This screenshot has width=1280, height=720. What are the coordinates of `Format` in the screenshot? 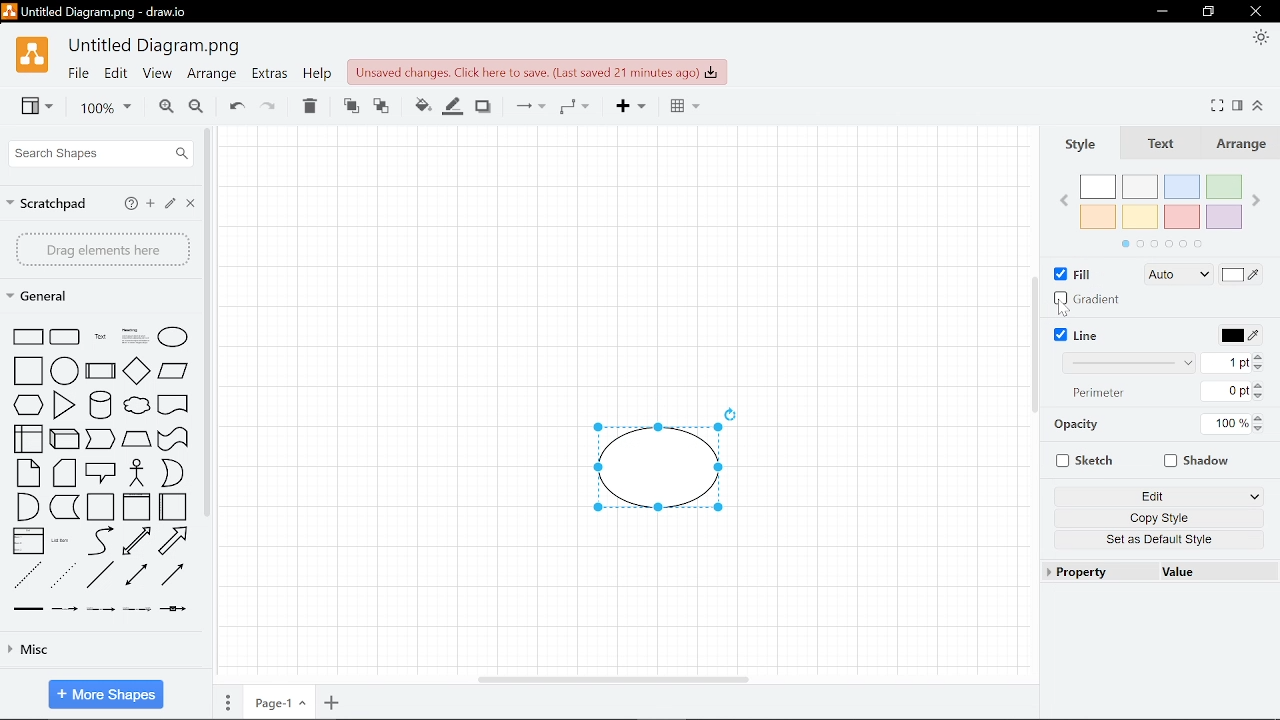 It's located at (1238, 107).